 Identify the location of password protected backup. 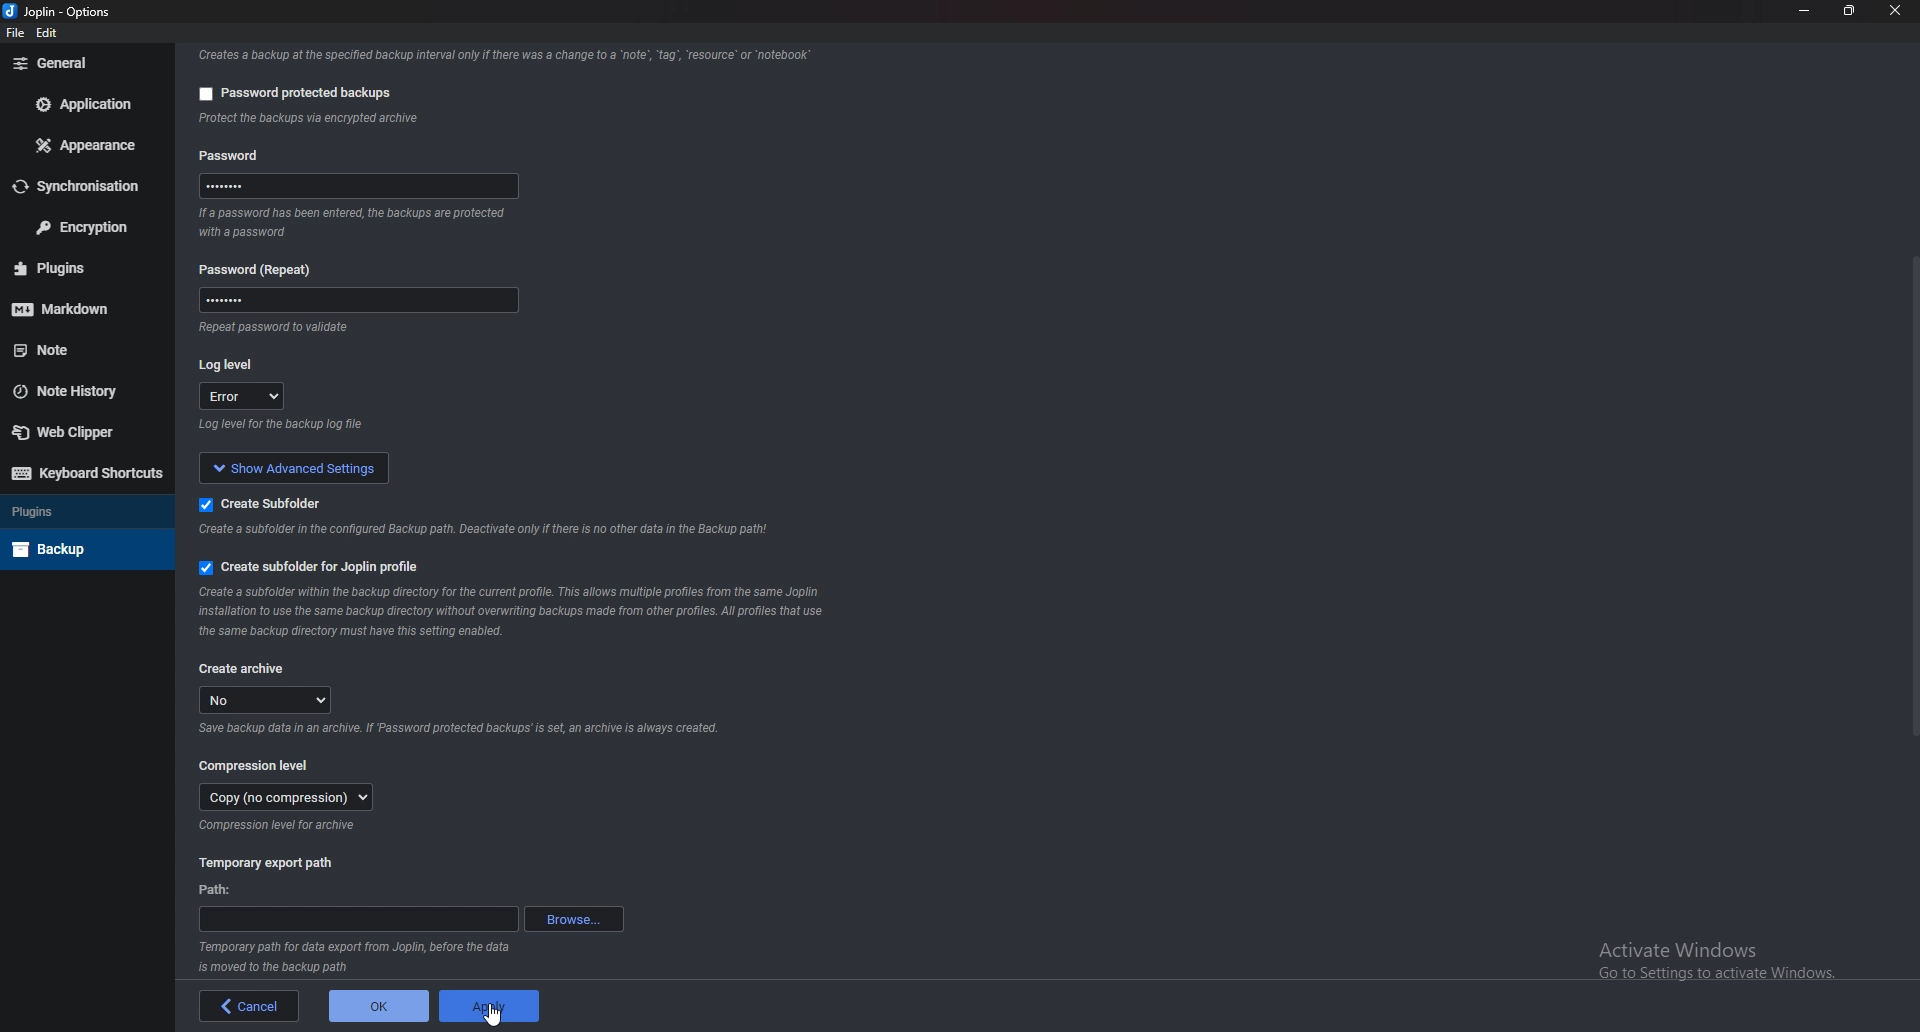
(290, 90).